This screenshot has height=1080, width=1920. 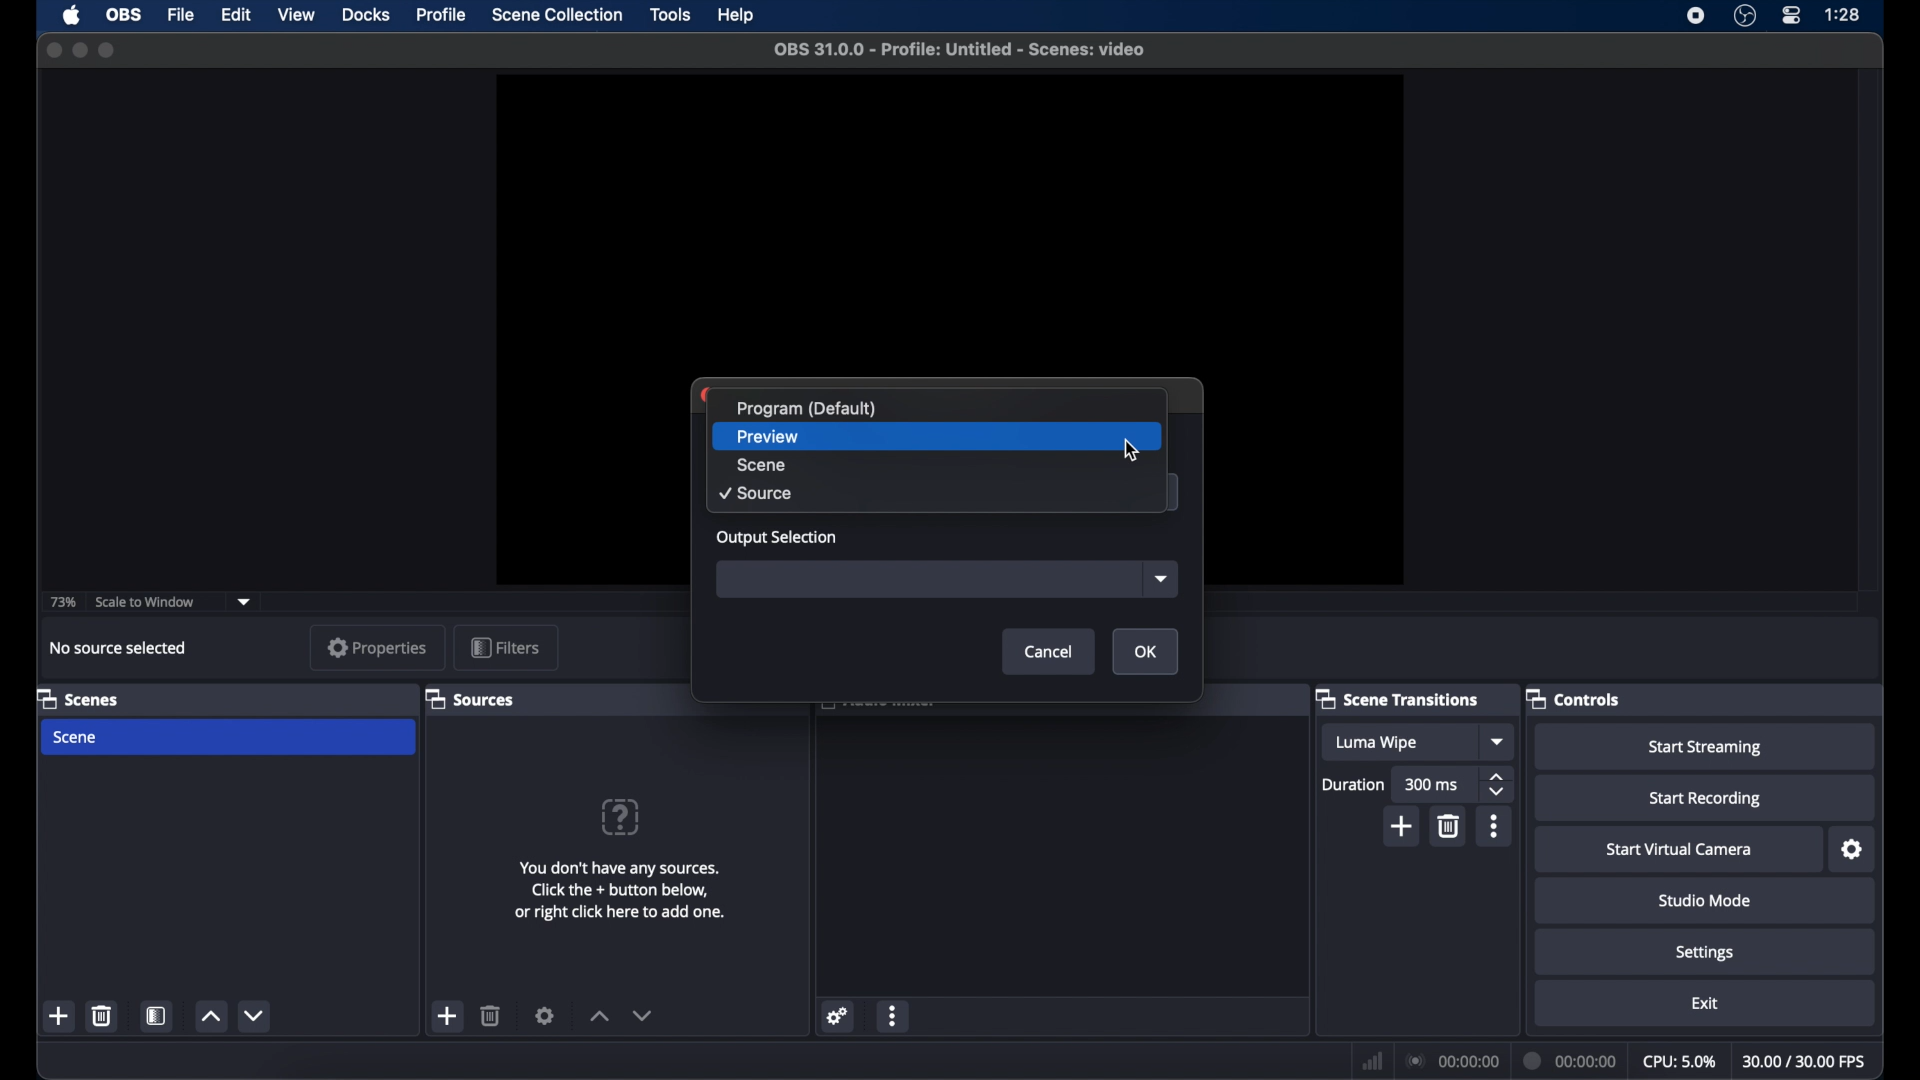 I want to click on add sources information, so click(x=620, y=892).